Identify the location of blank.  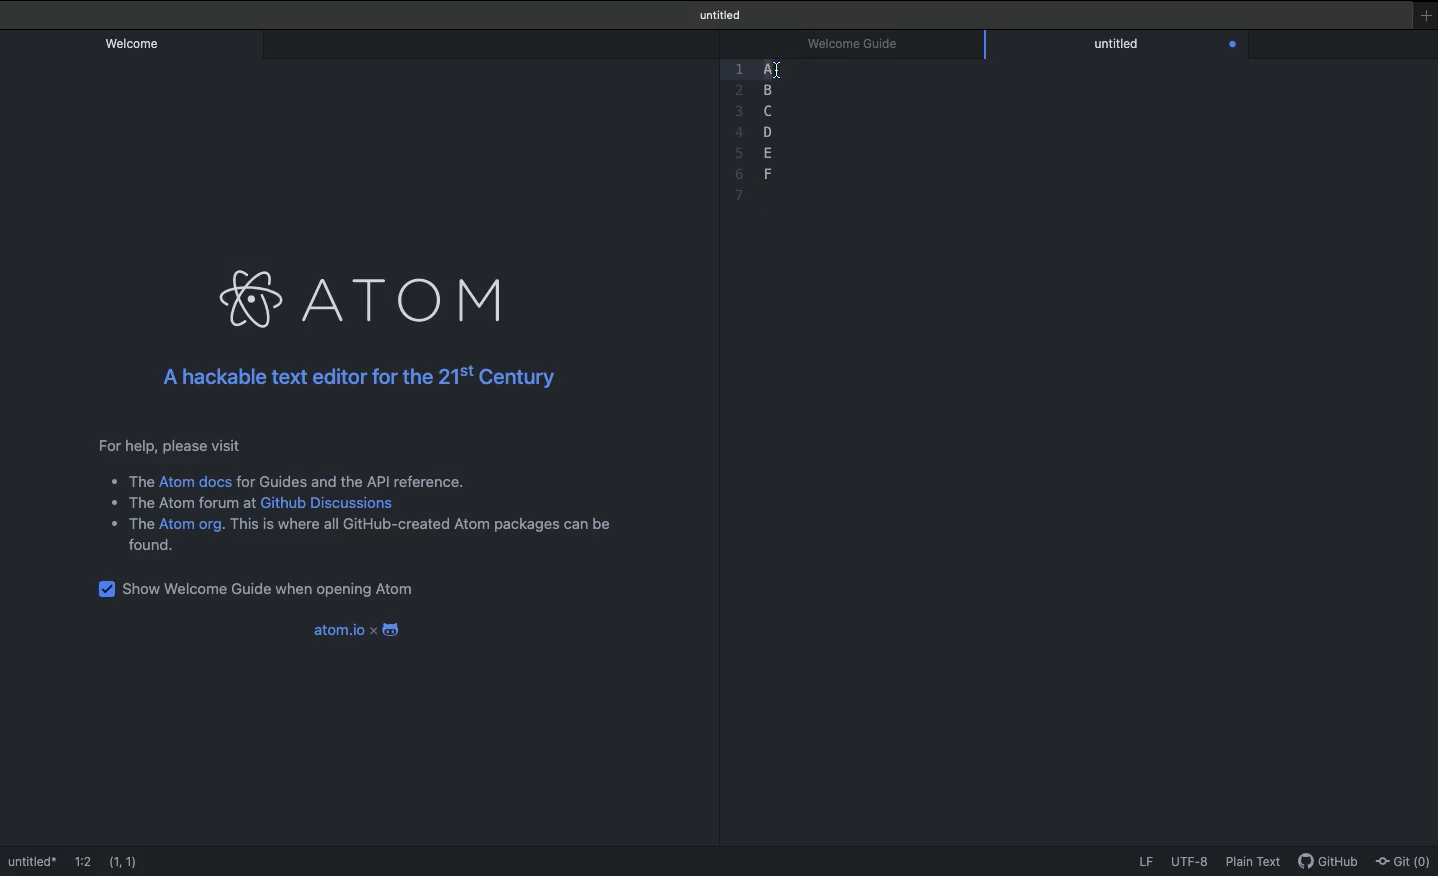
(774, 192).